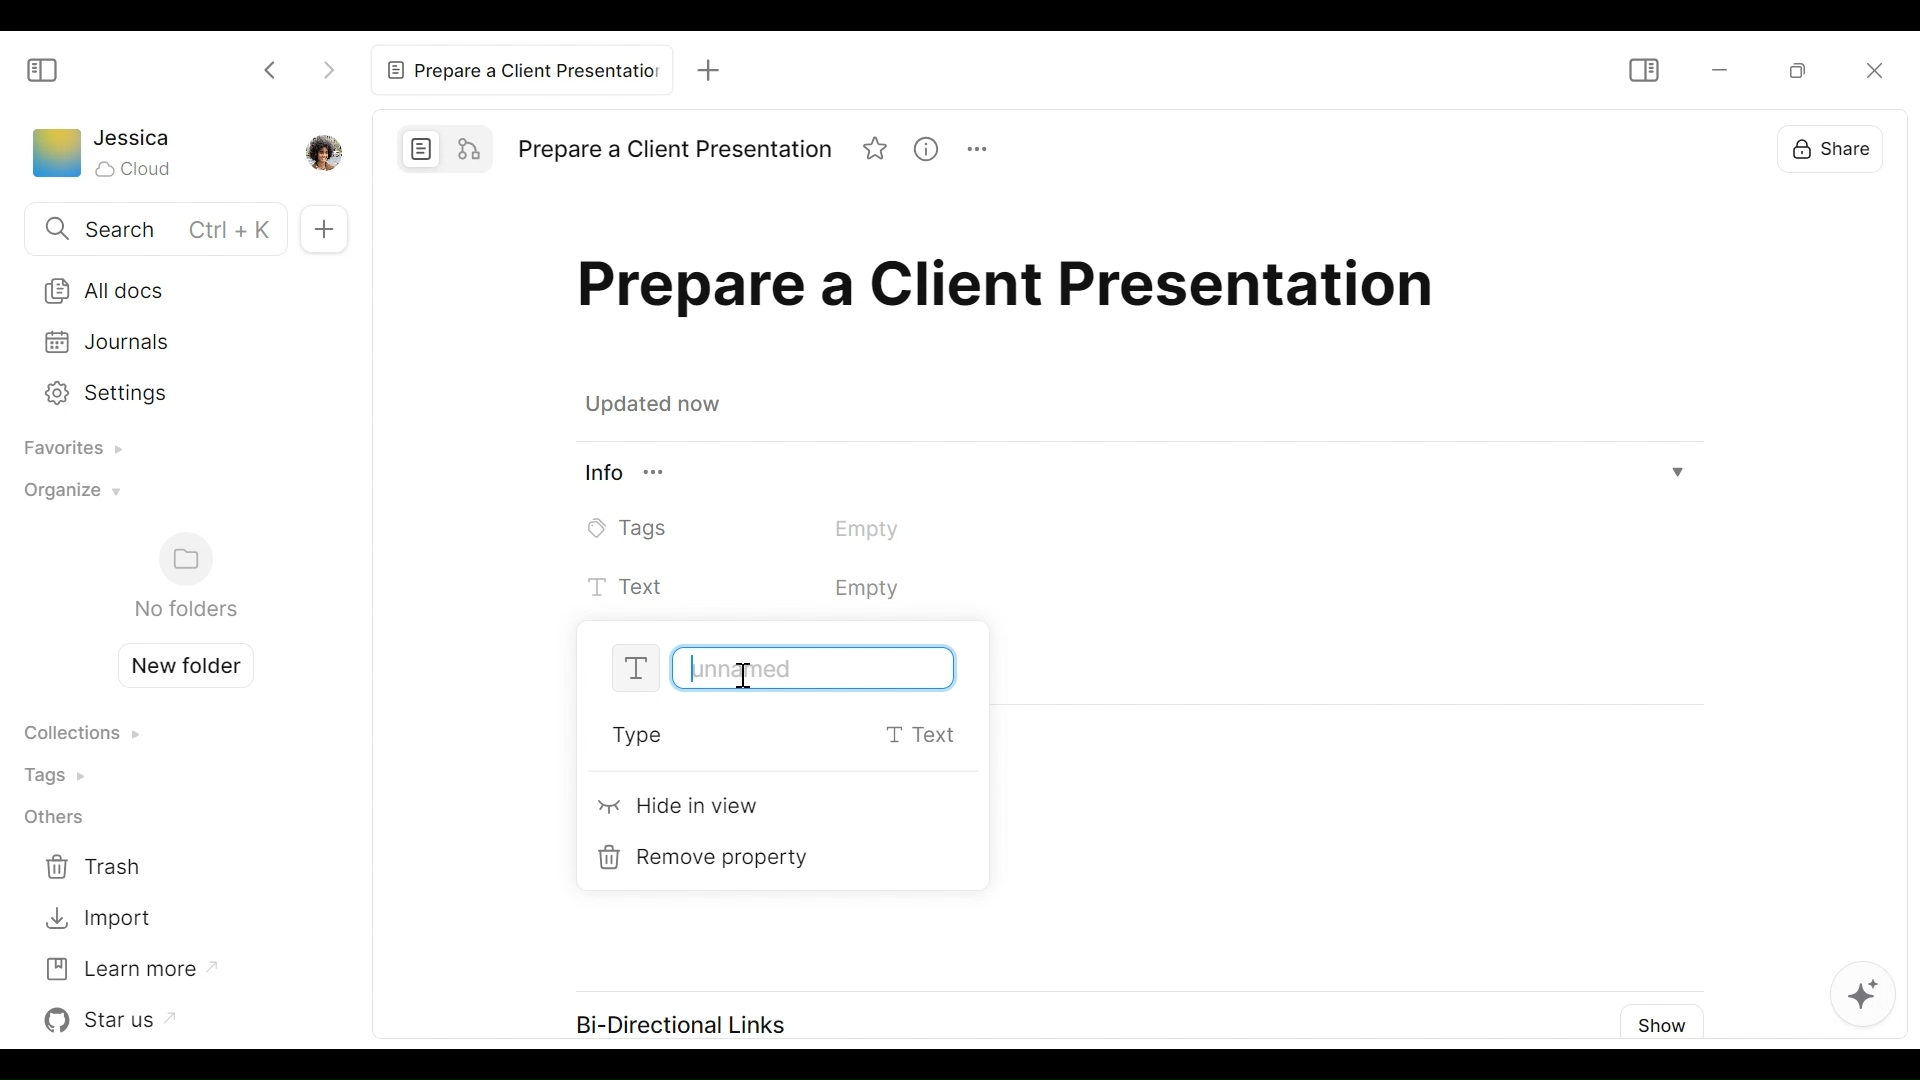 The image size is (1920, 1080). What do you see at coordinates (1642, 70) in the screenshot?
I see `Show/Hide Sidebar` at bounding box center [1642, 70].